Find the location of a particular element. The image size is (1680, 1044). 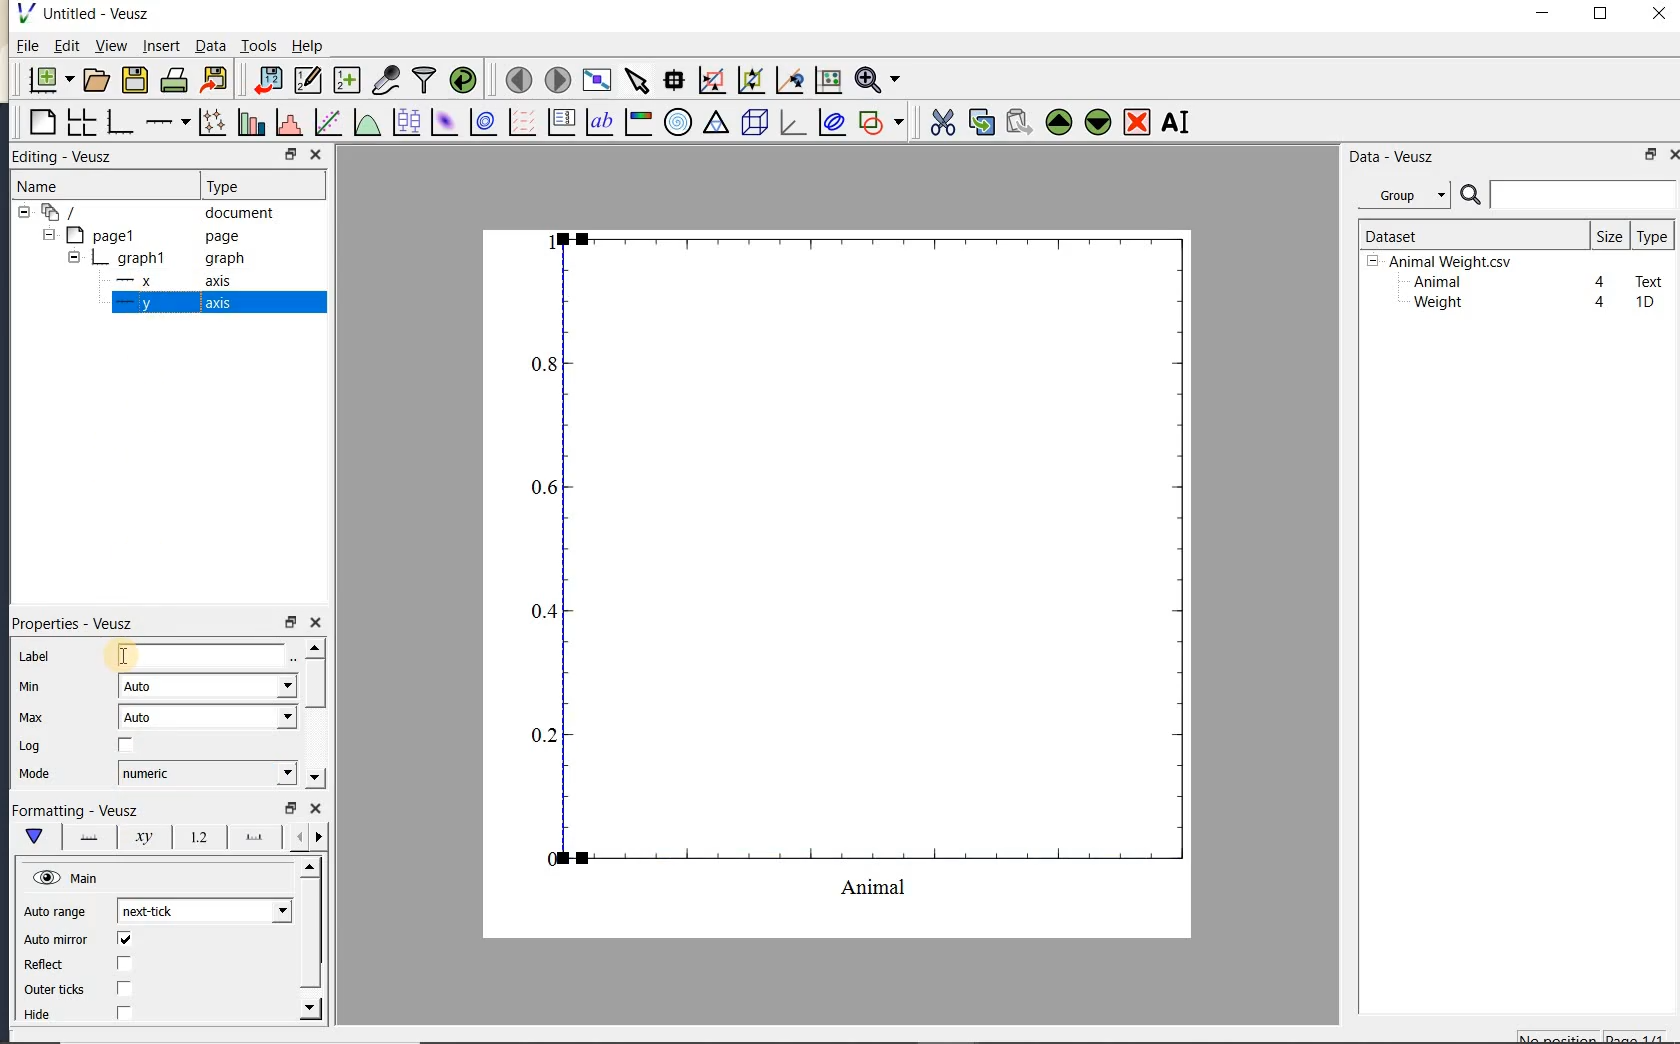

plot key is located at coordinates (559, 122).